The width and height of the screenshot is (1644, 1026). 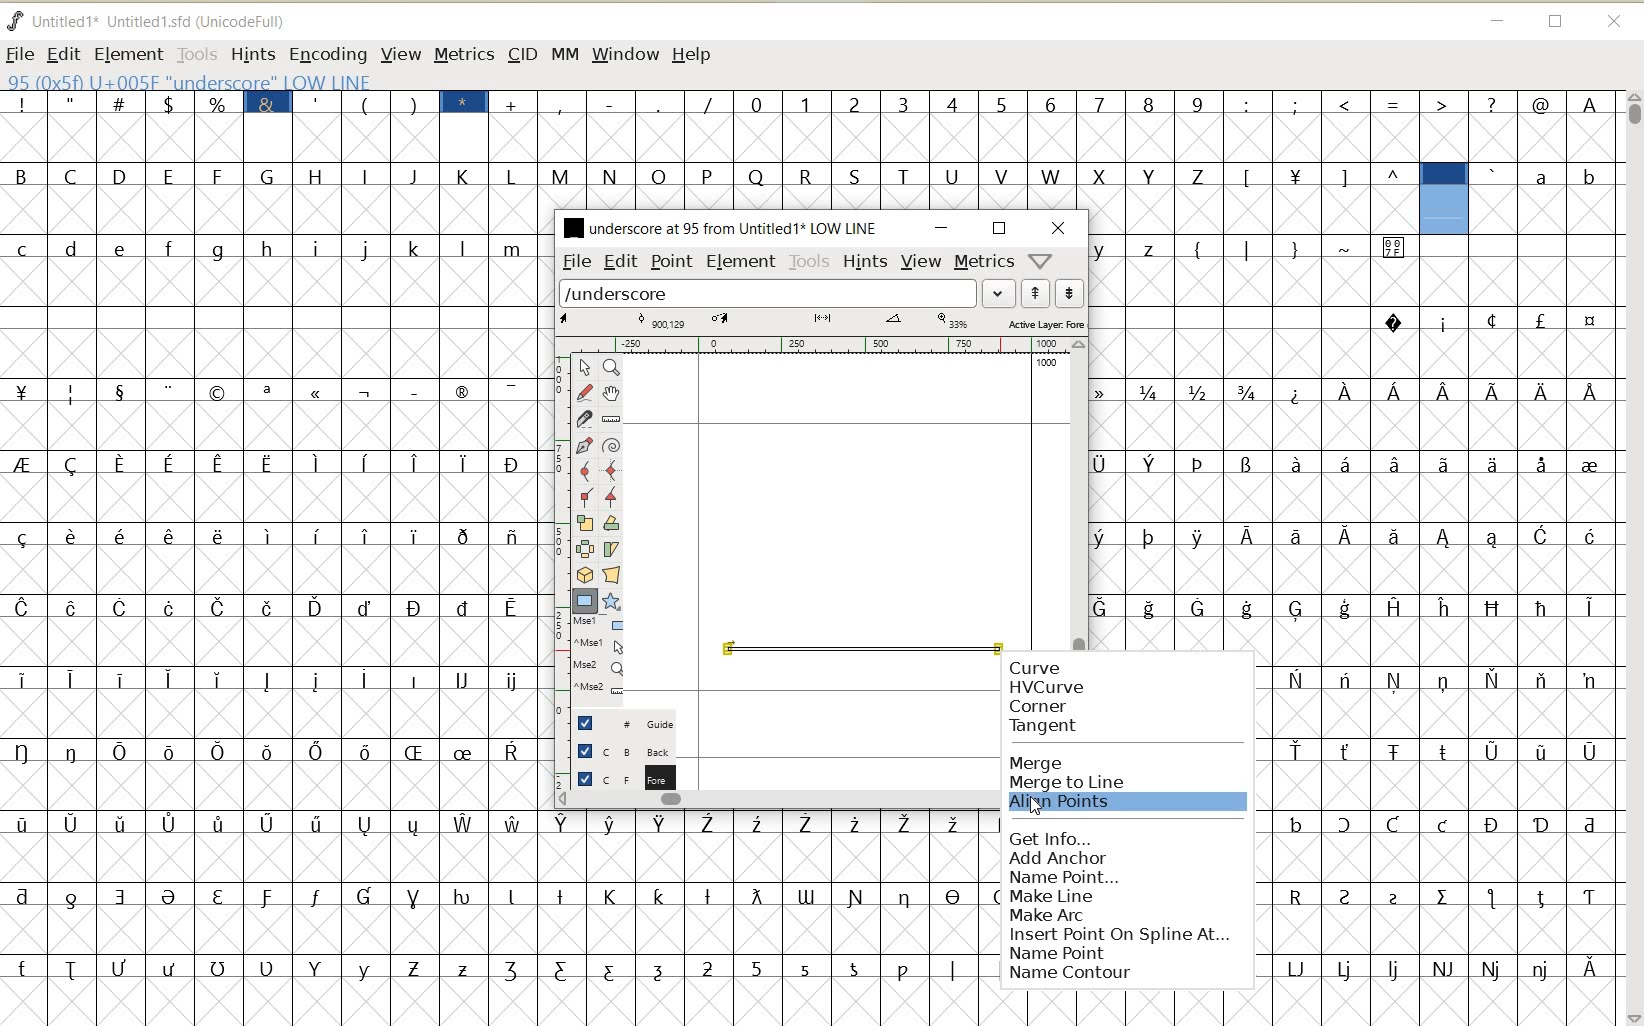 I want to click on pointer, so click(x=583, y=368).